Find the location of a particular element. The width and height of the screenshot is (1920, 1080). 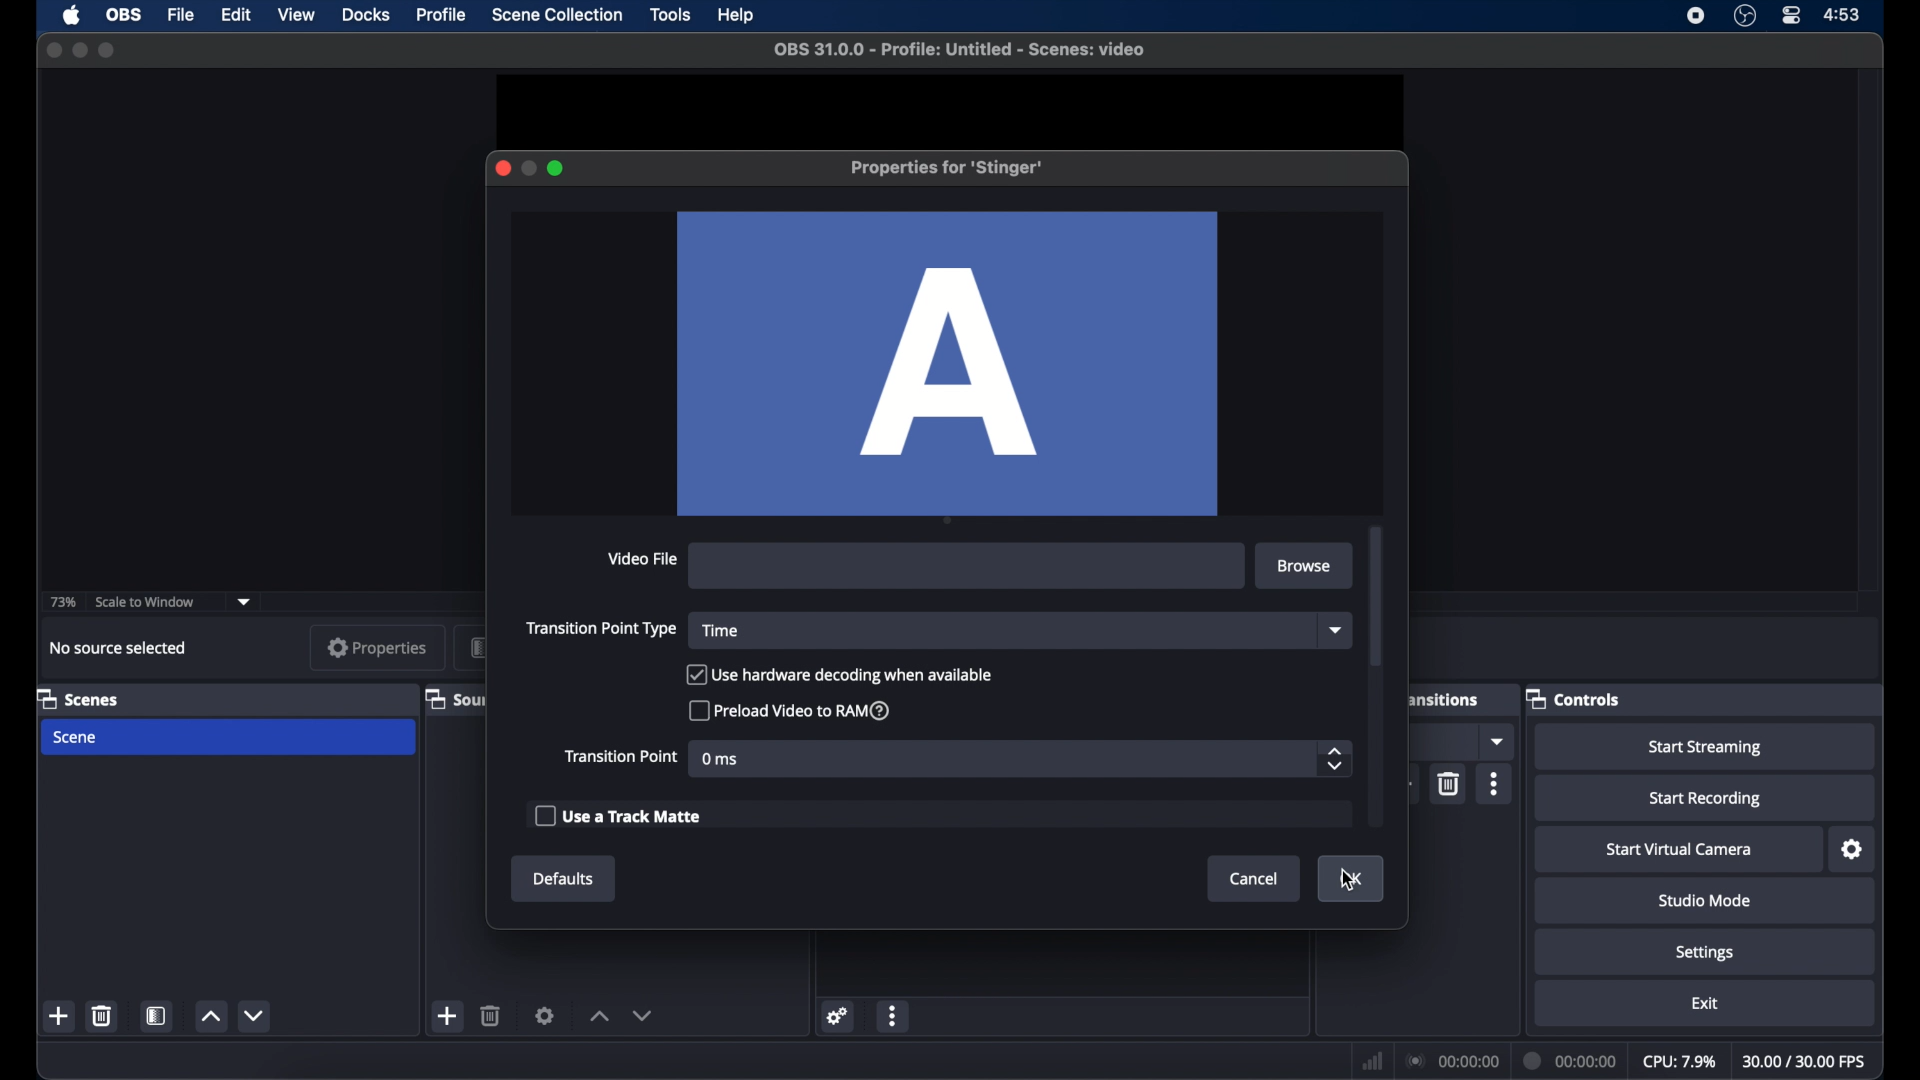

file is located at coordinates (181, 16).